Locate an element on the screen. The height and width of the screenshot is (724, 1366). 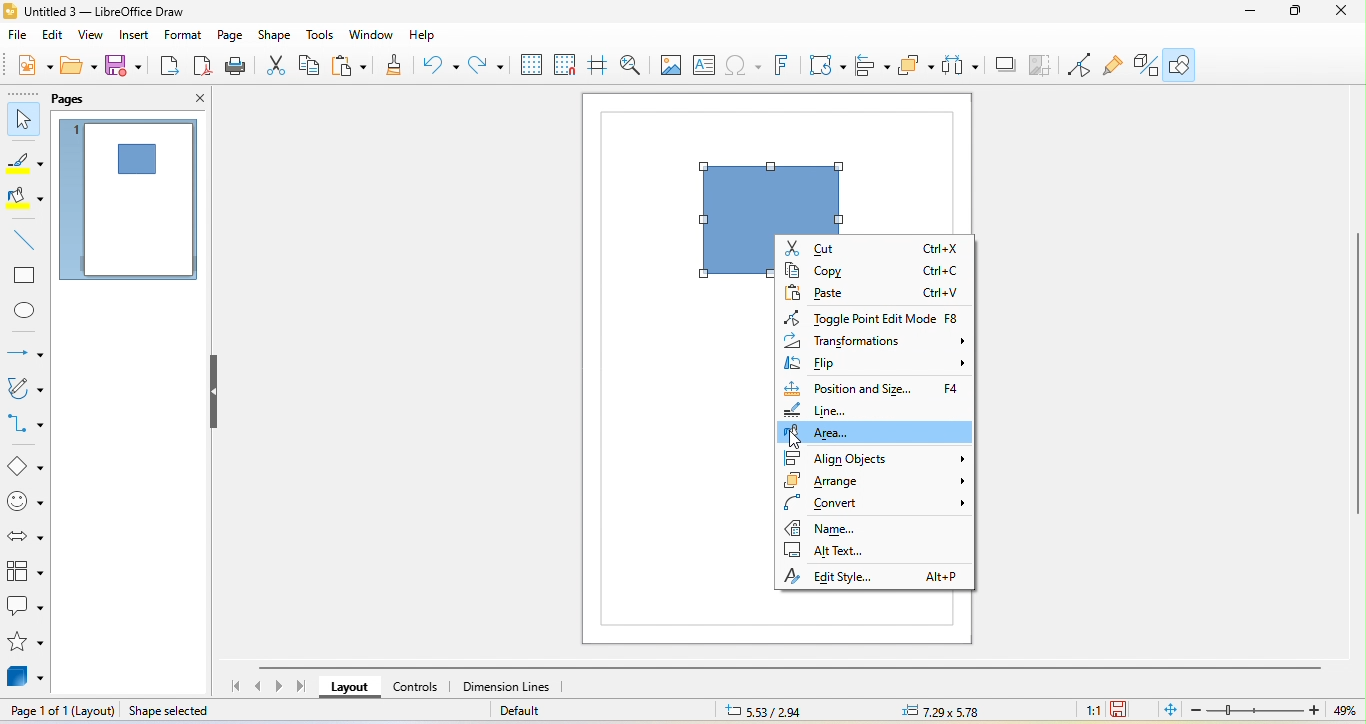
tools is located at coordinates (323, 36).